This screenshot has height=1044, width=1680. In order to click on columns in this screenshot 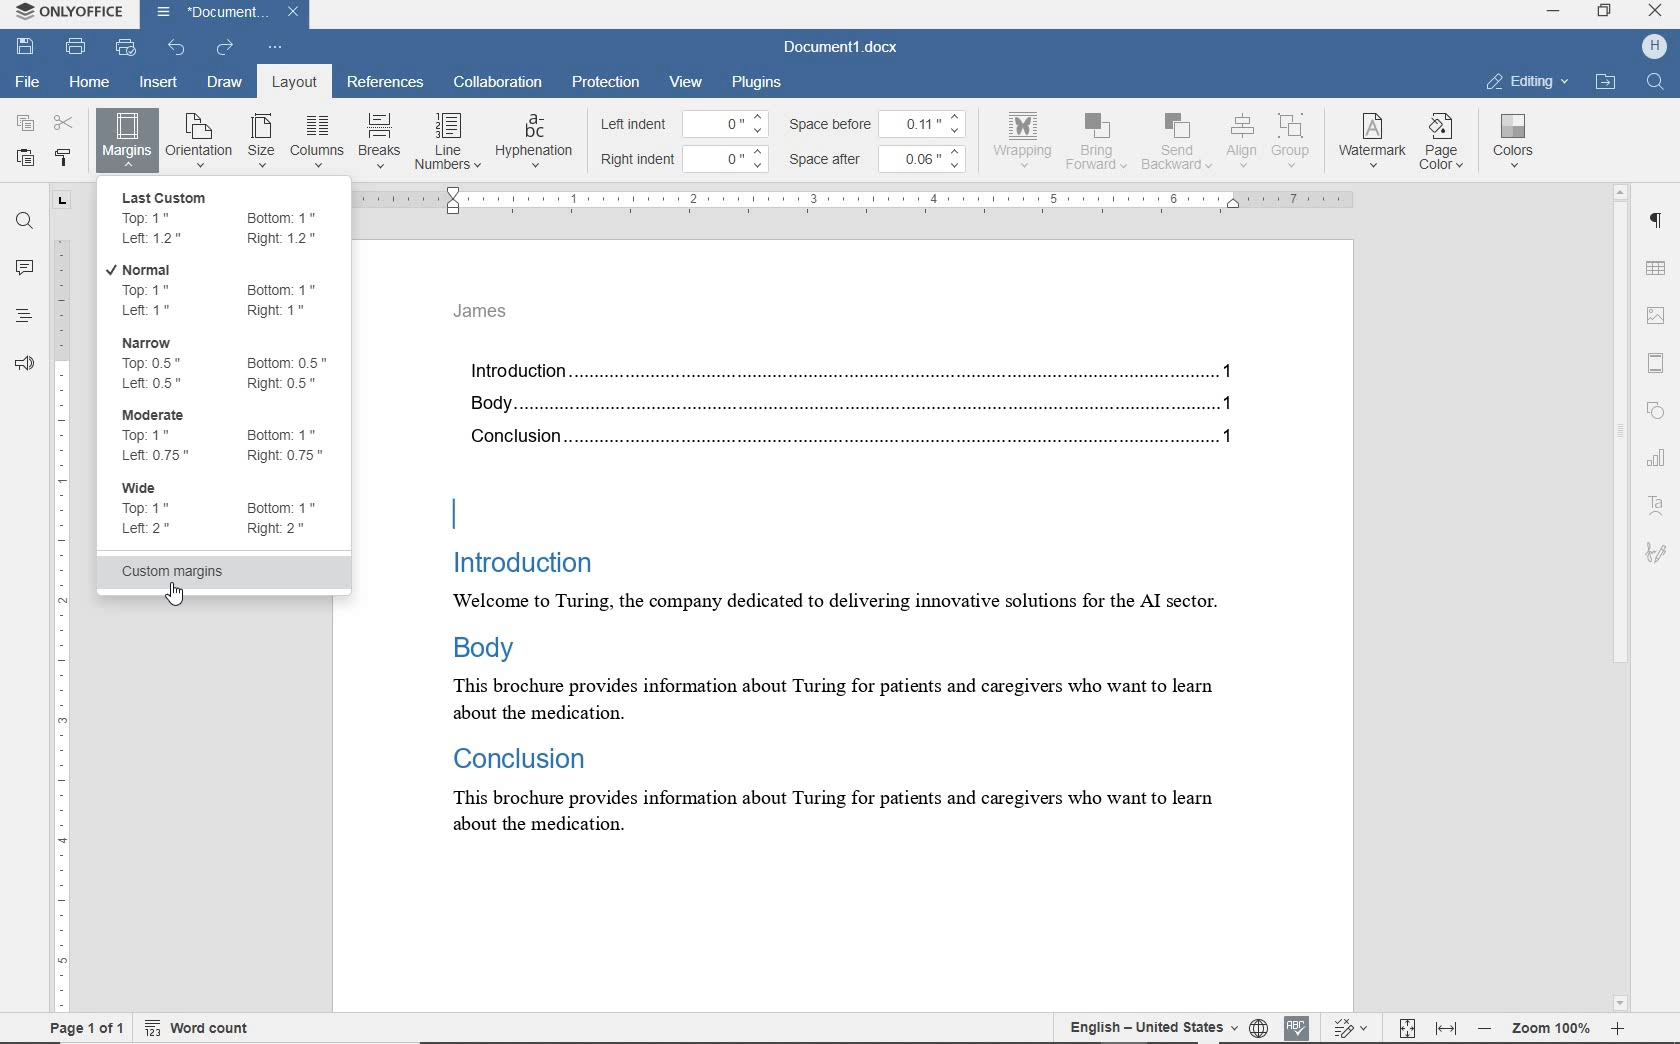, I will do `click(316, 141)`.